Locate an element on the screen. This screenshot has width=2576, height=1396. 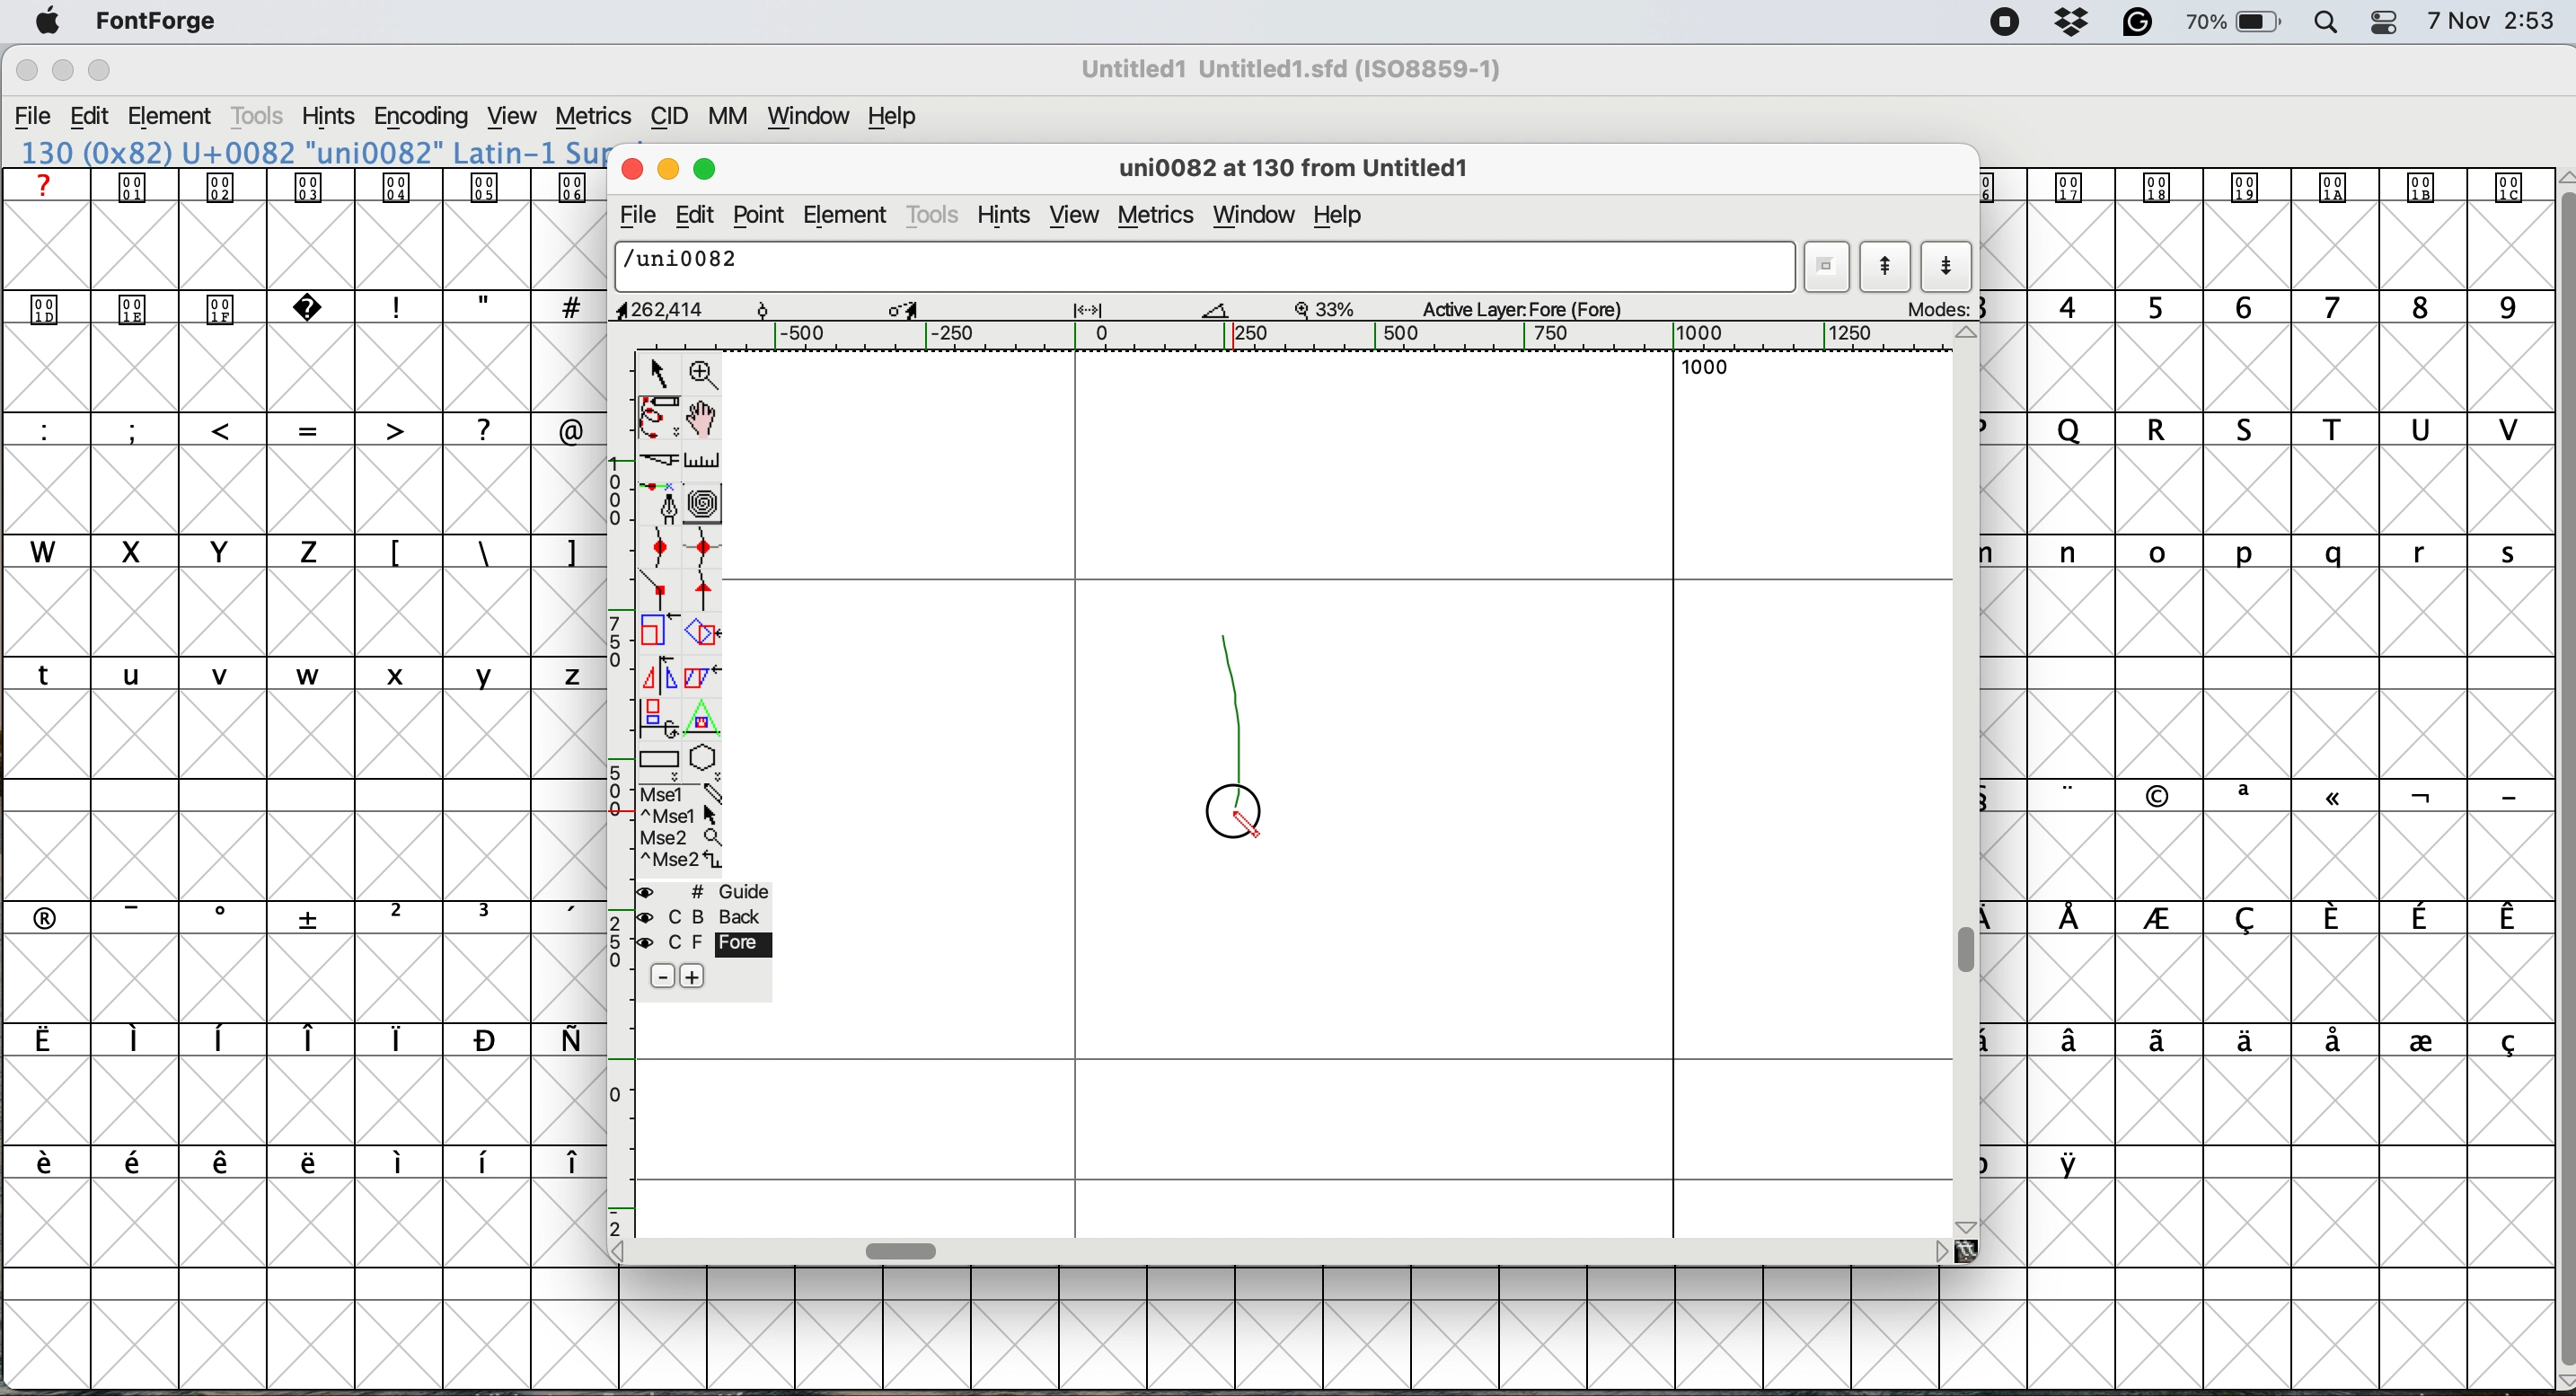
scroll by hand is located at coordinates (700, 419).